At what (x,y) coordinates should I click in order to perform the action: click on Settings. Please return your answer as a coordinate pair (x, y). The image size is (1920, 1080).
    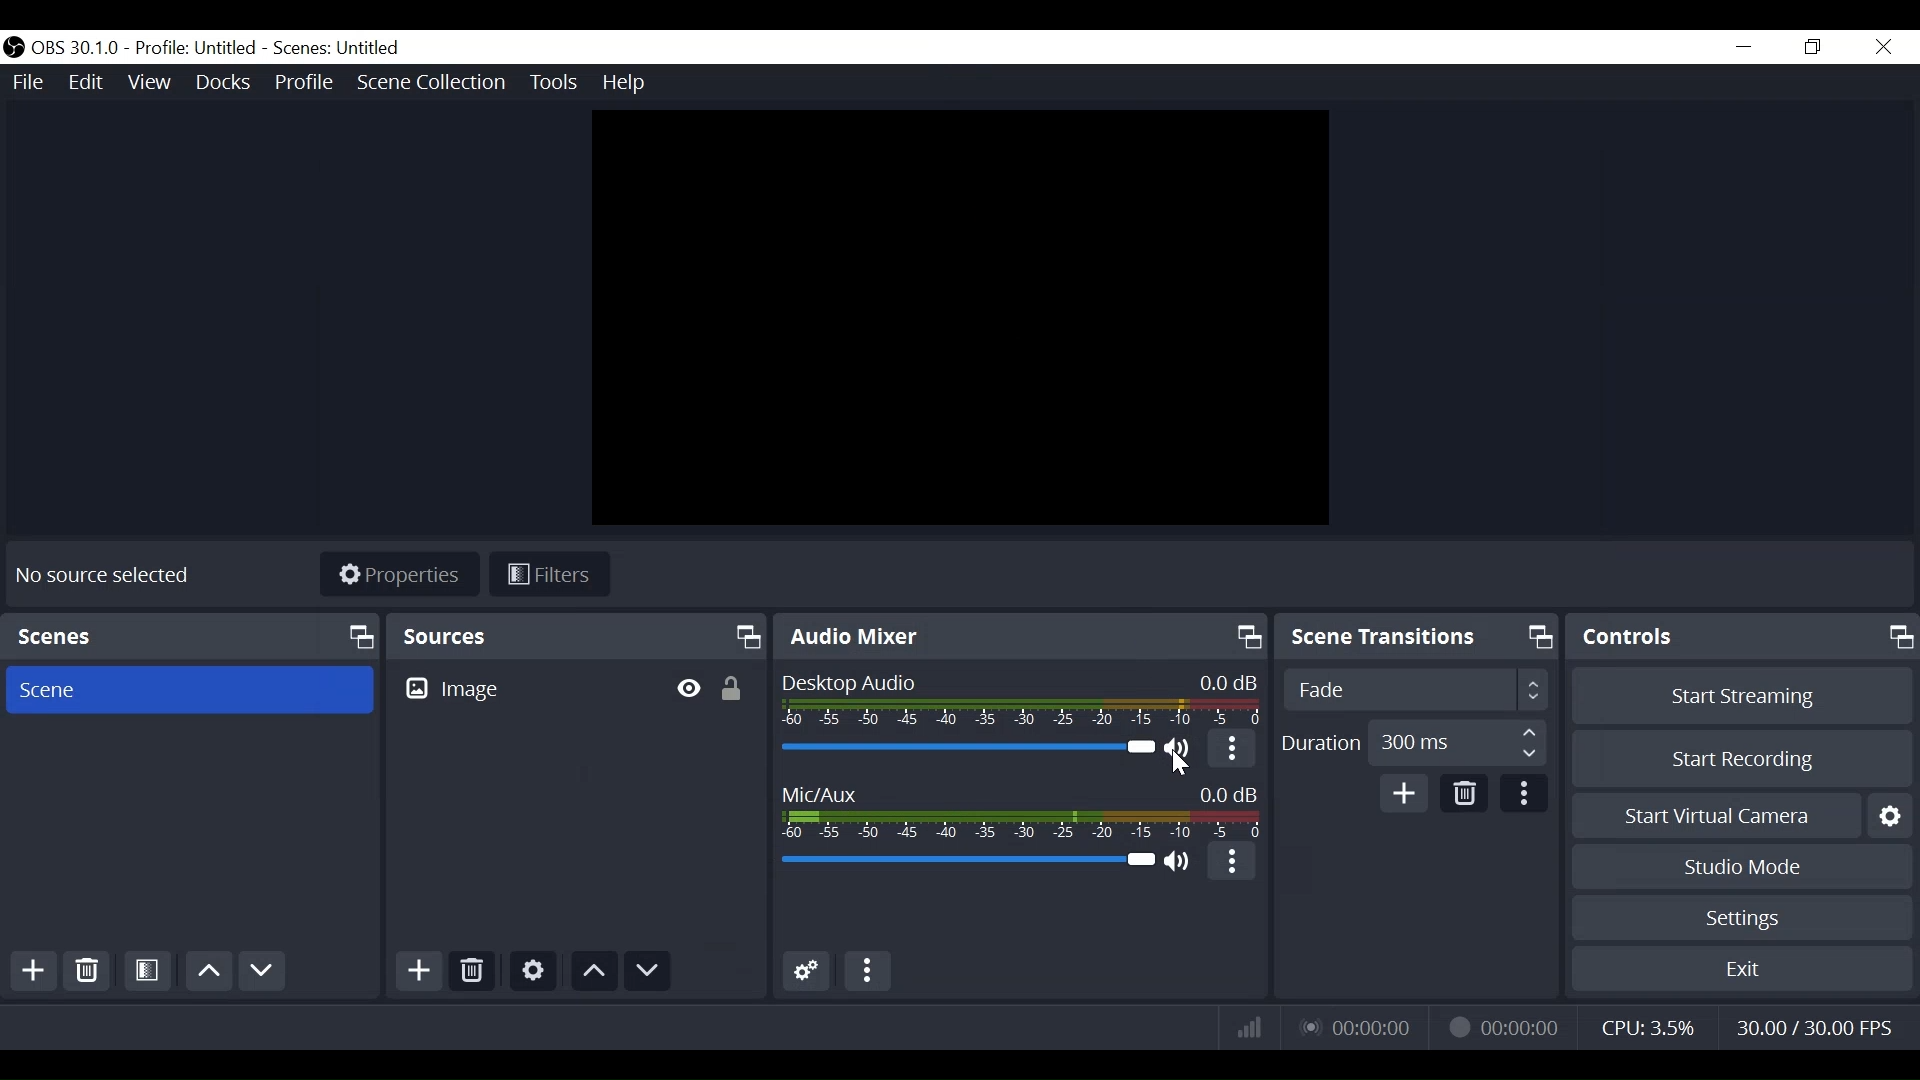
    Looking at the image, I should click on (1739, 916).